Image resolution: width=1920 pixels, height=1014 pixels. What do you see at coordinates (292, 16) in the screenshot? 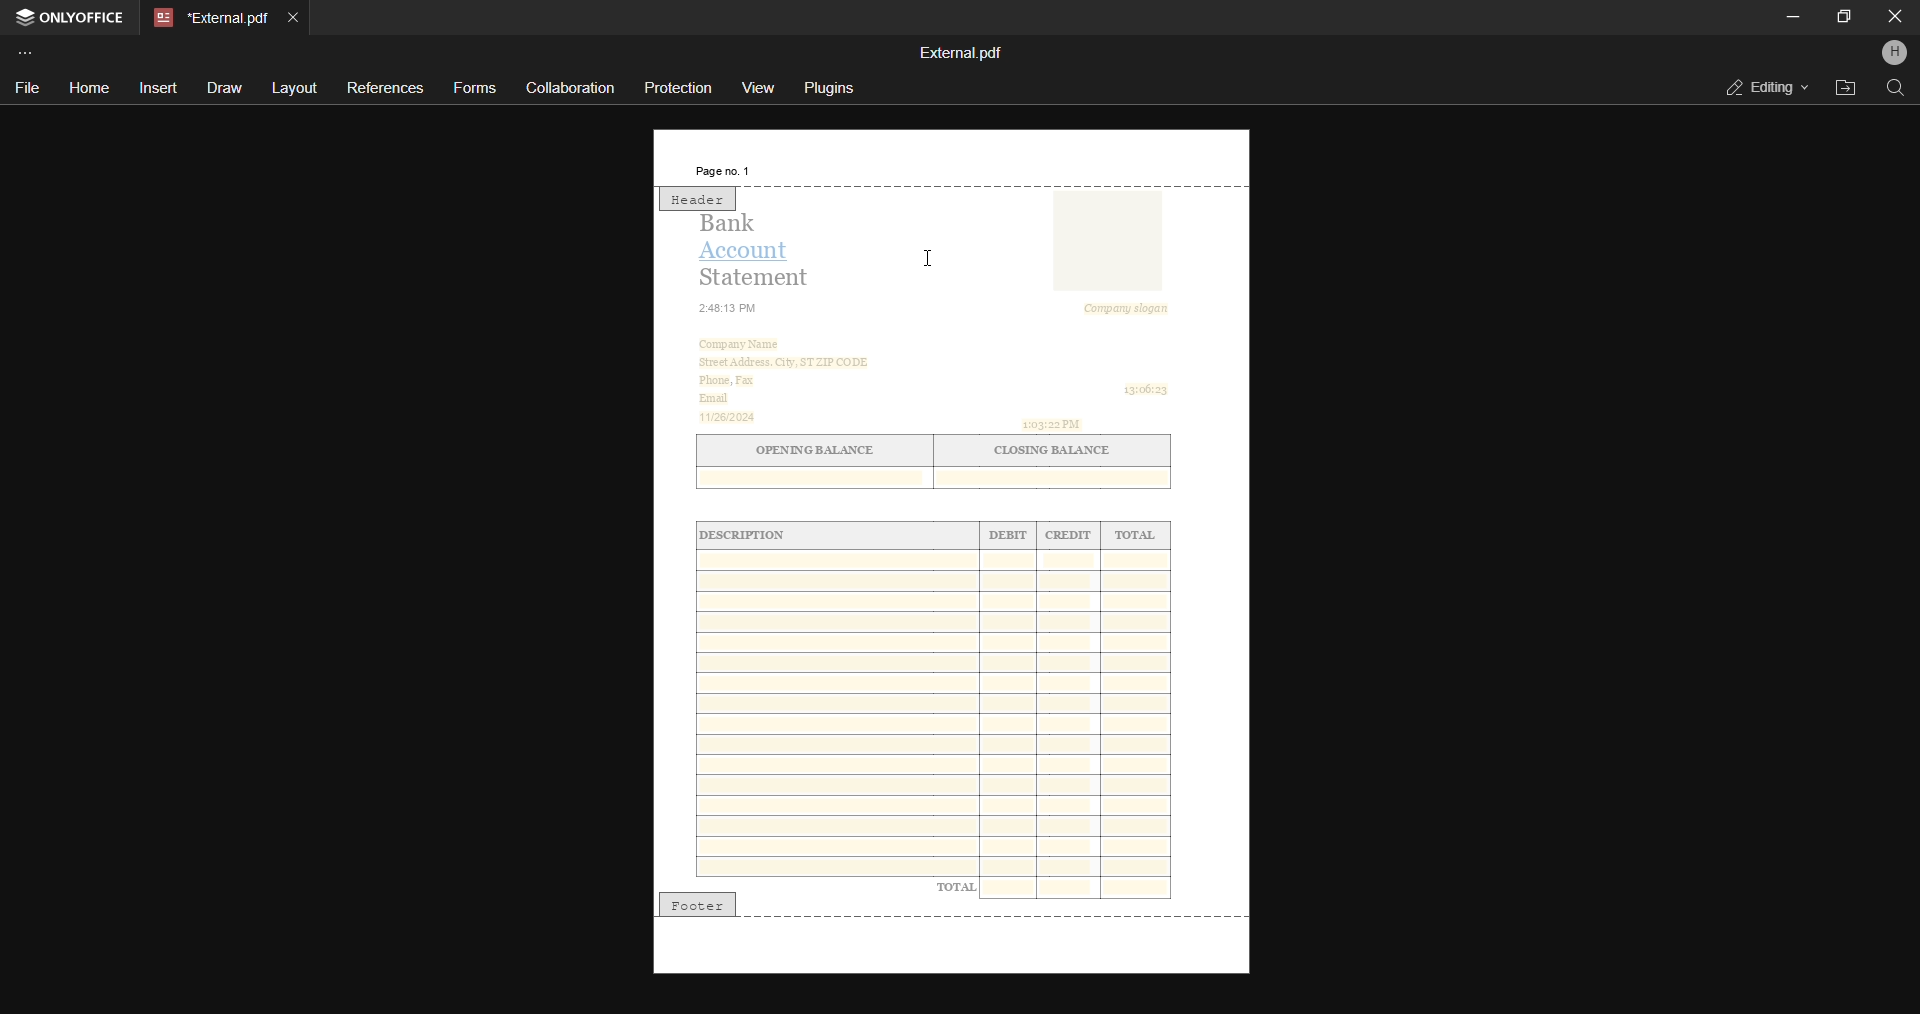
I see `close current tab` at bounding box center [292, 16].